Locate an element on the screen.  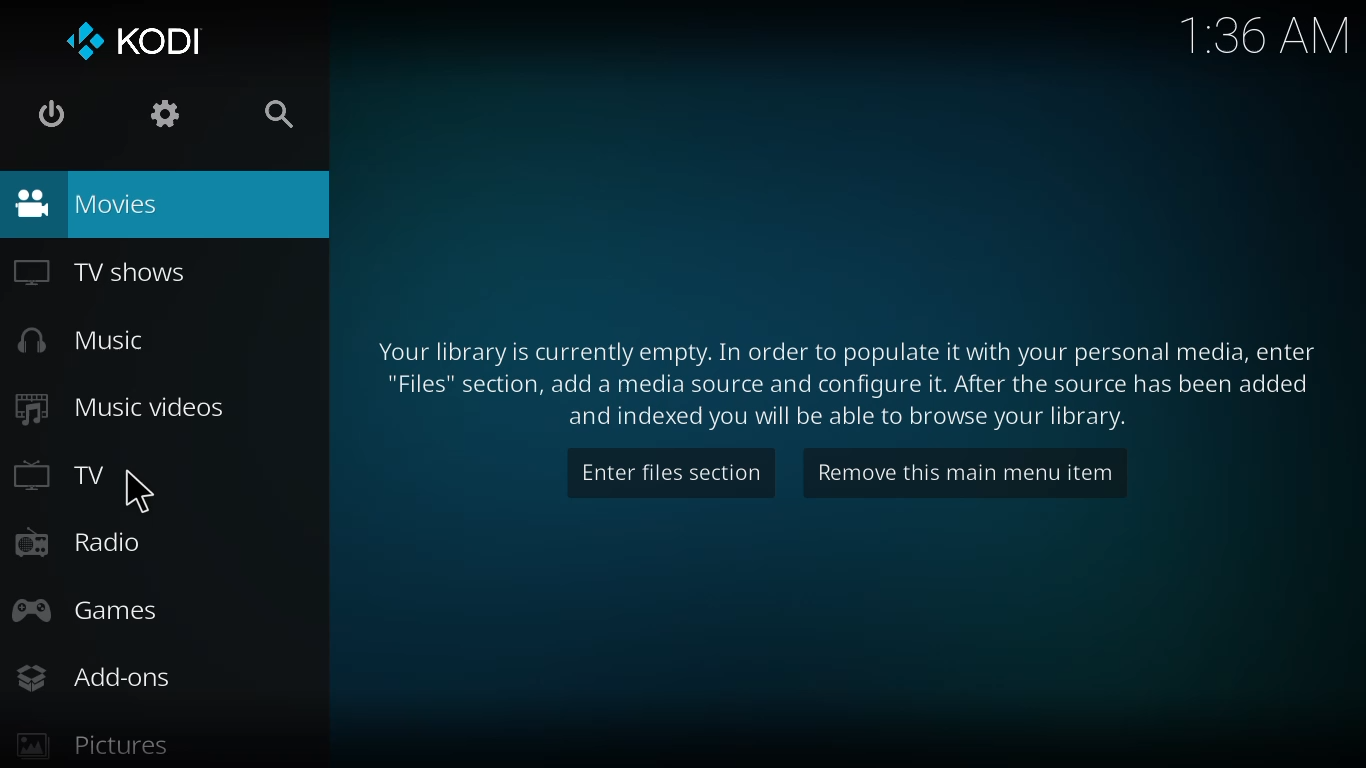
enter files section is located at coordinates (665, 471).